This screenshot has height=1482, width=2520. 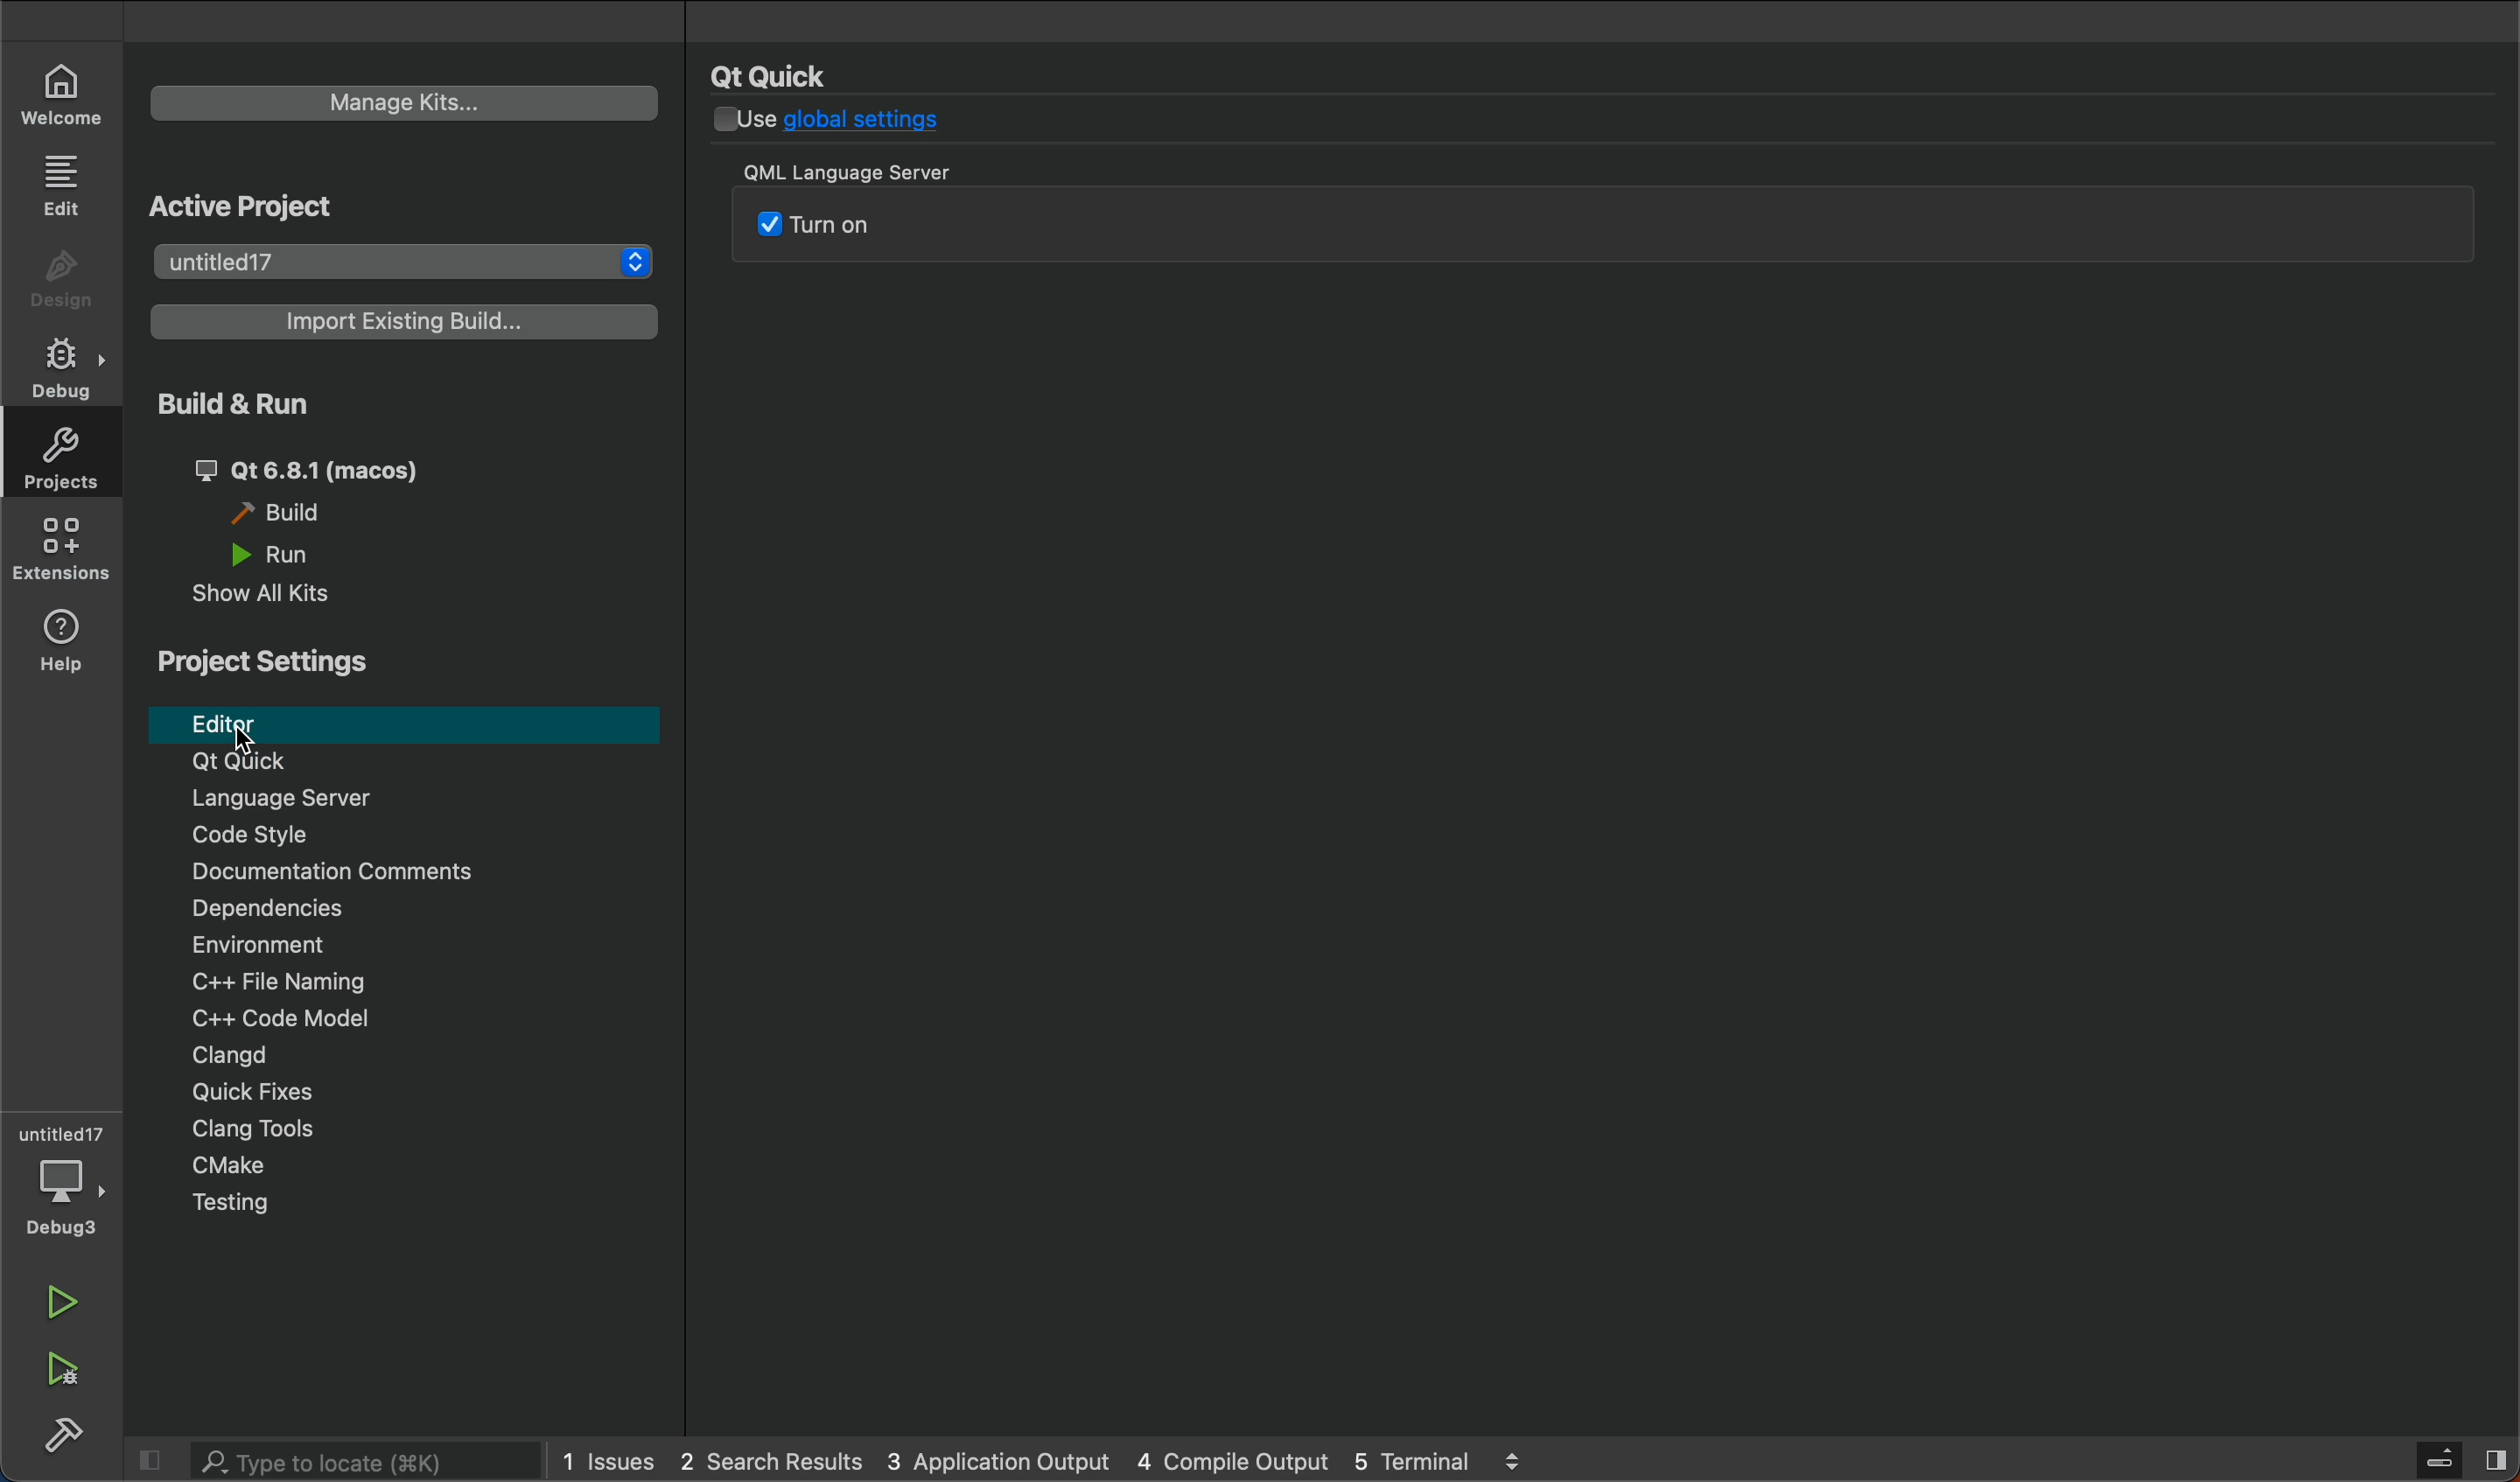 I want to click on QML Language Server, so click(x=868, y=169).